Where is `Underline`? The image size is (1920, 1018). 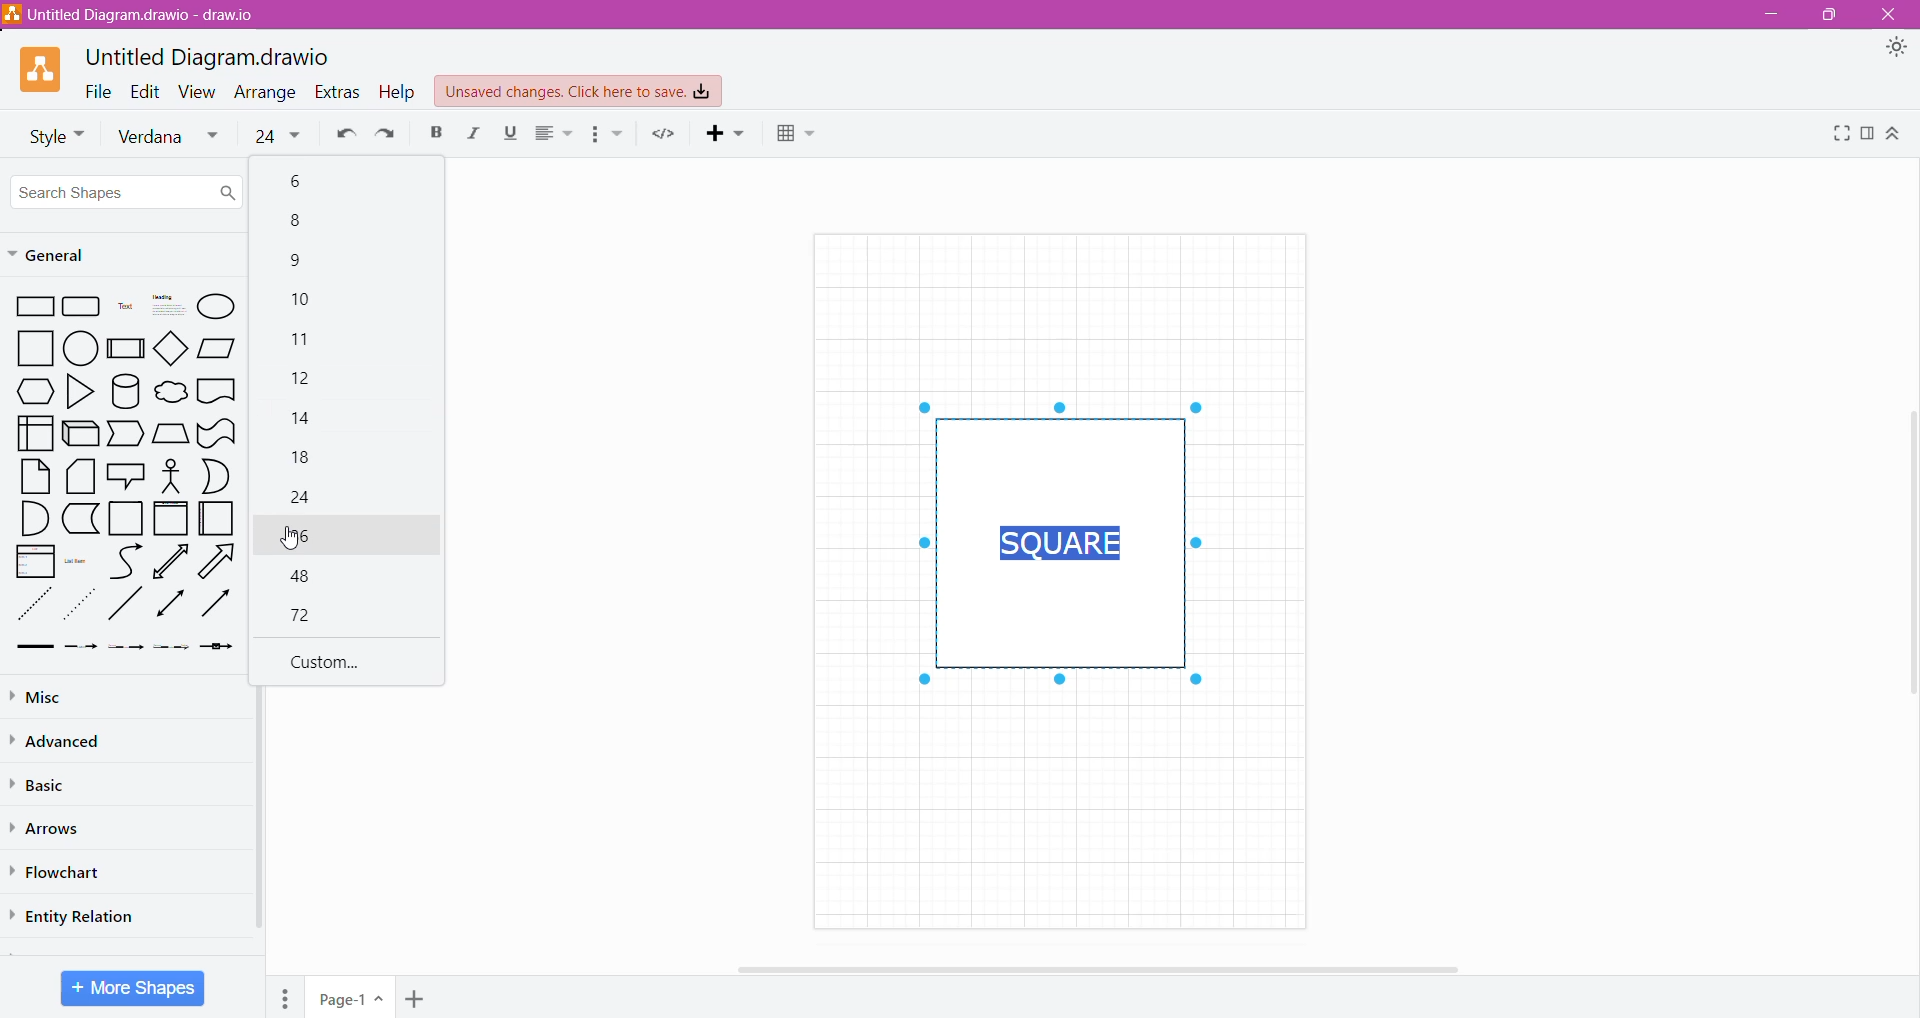 Underline is located at coordinates (513, 137).